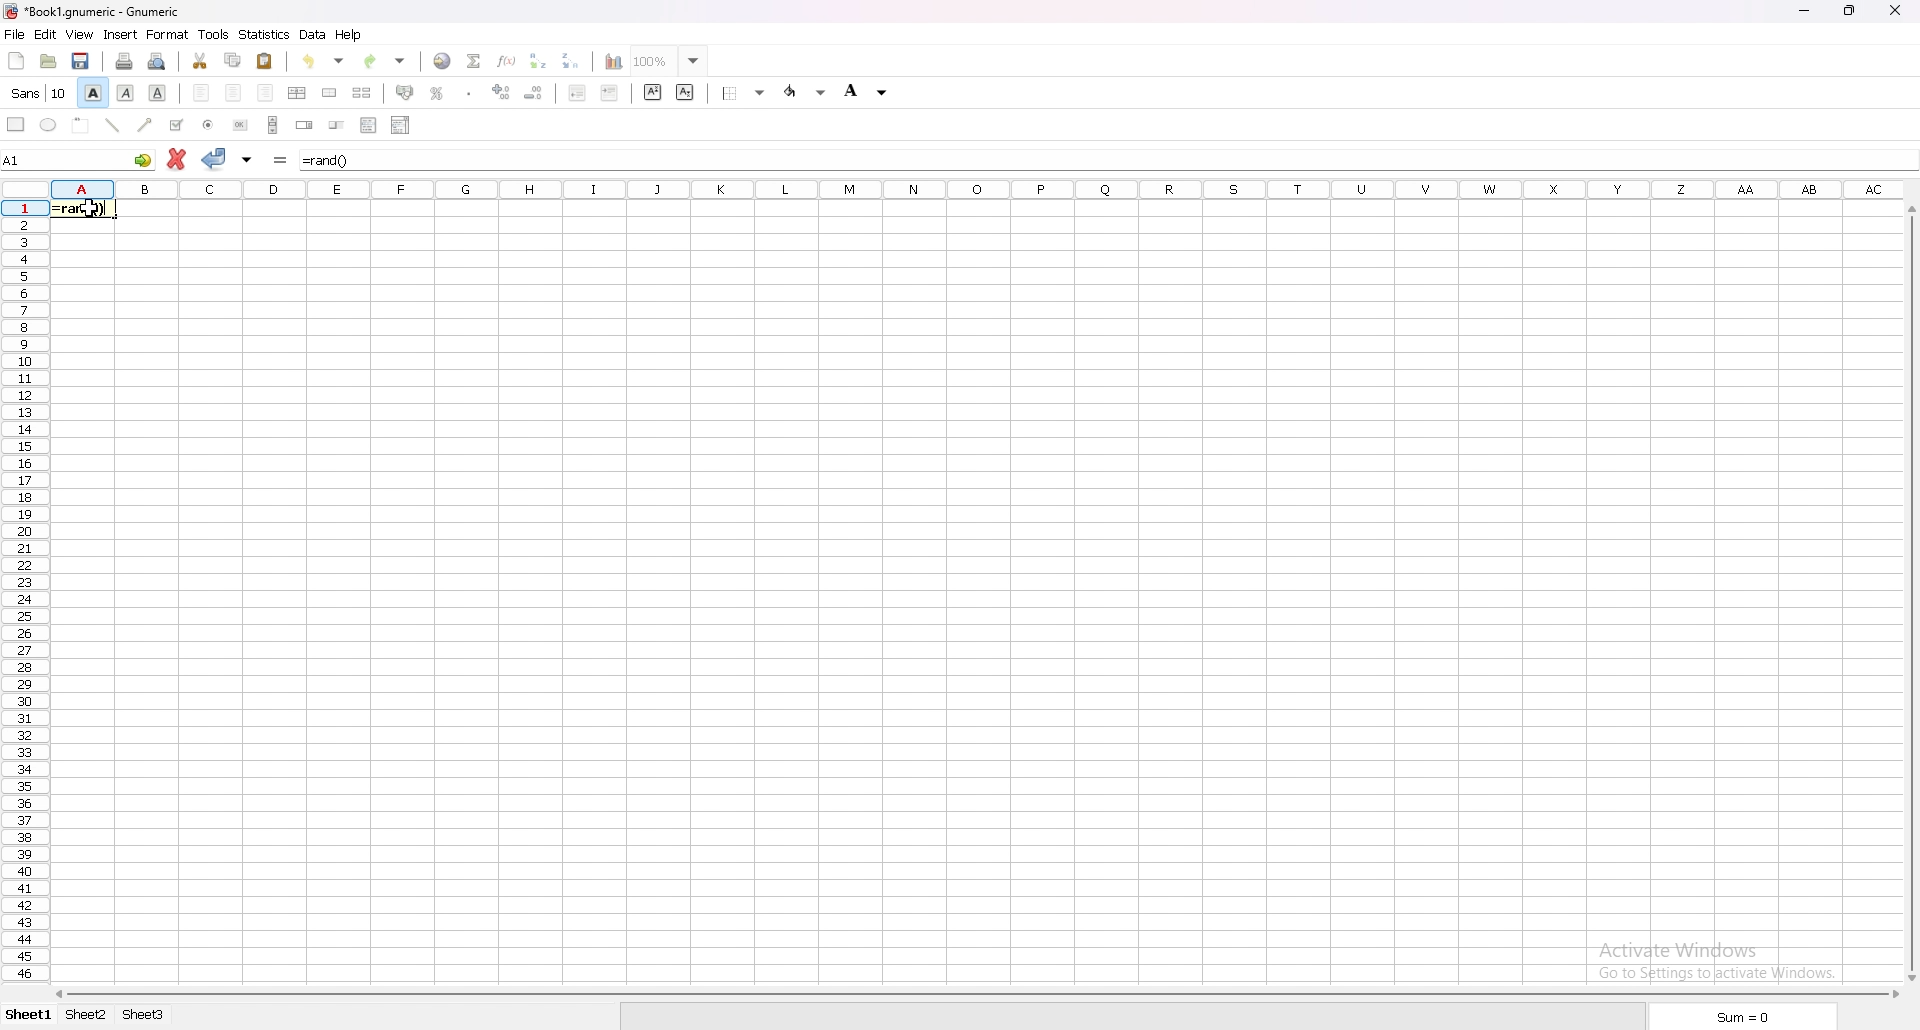 The width and height of the screenshot is (1920, 1030). What do you see at coordinates (370, 124) in the screenshot?
I see `list` at bounding box center [370, 124].